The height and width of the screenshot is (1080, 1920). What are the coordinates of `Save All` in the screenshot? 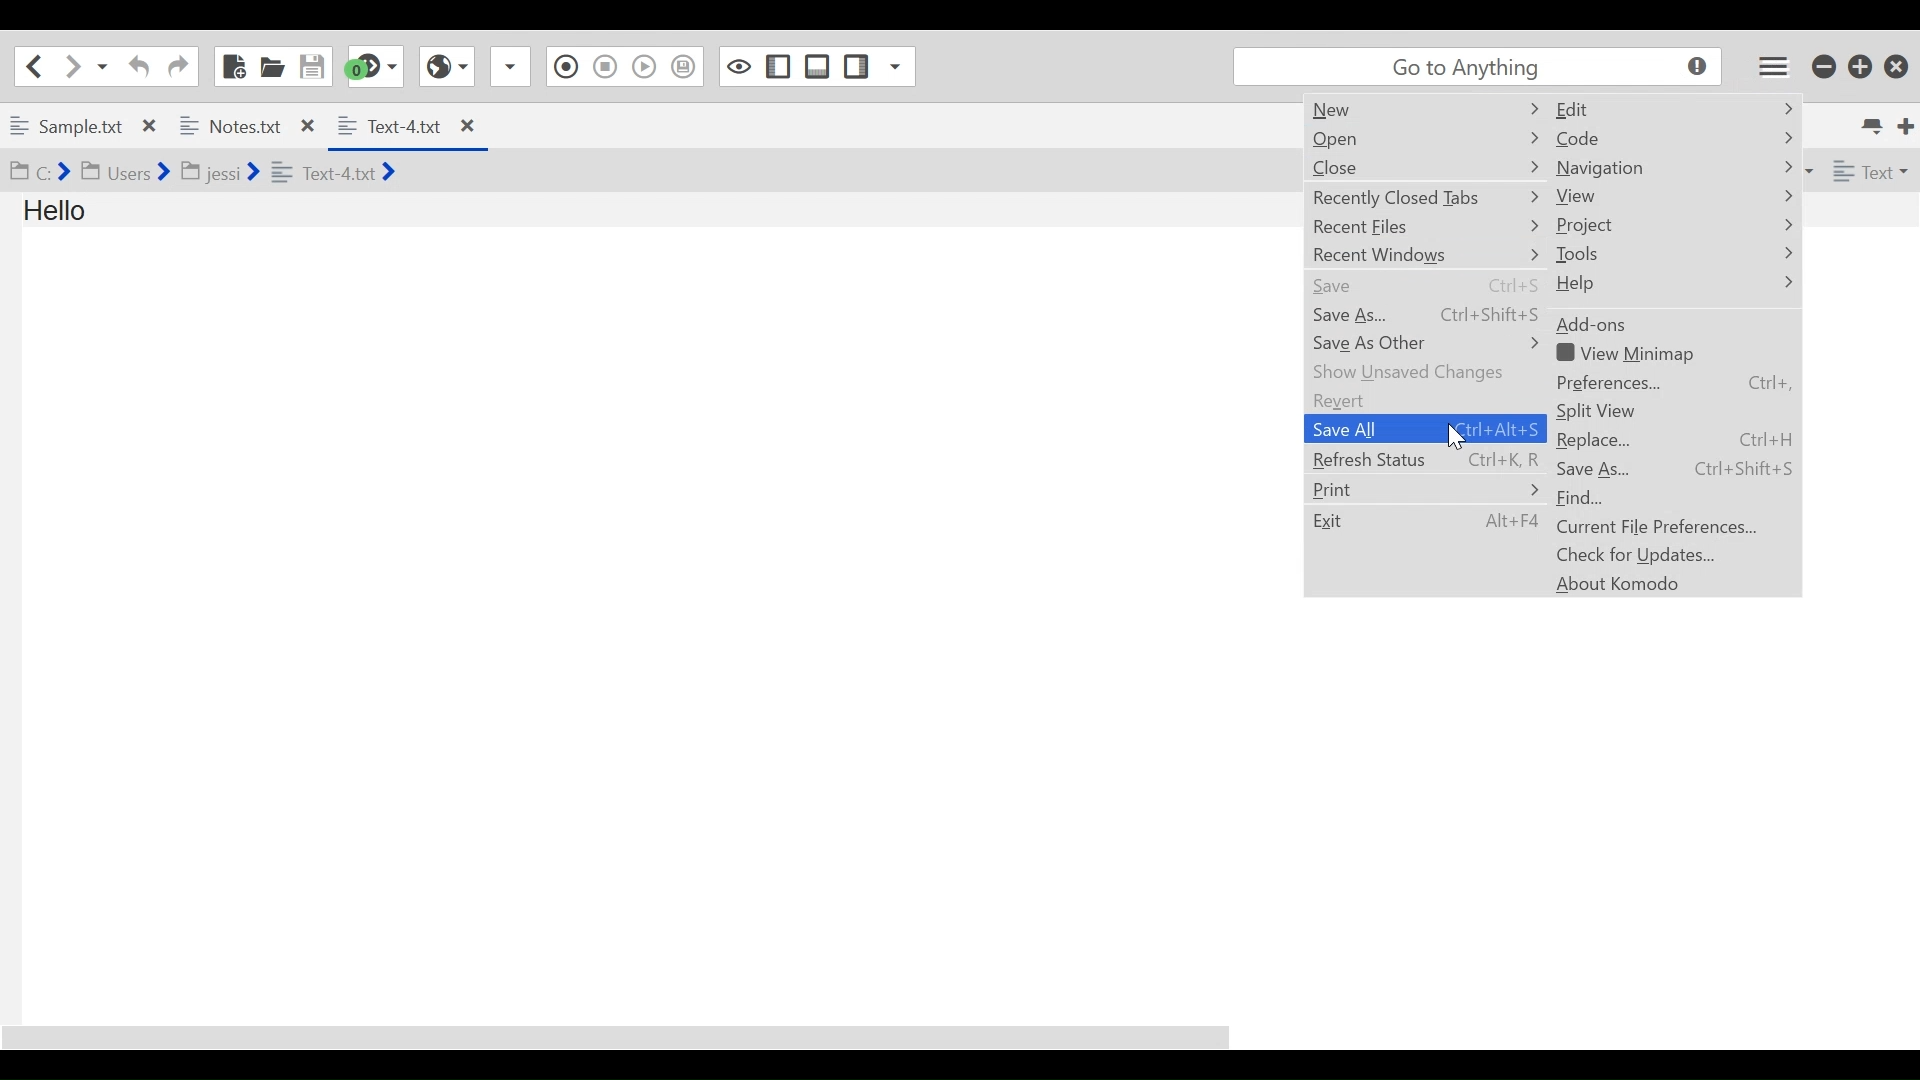 It's located at (1424, 427).